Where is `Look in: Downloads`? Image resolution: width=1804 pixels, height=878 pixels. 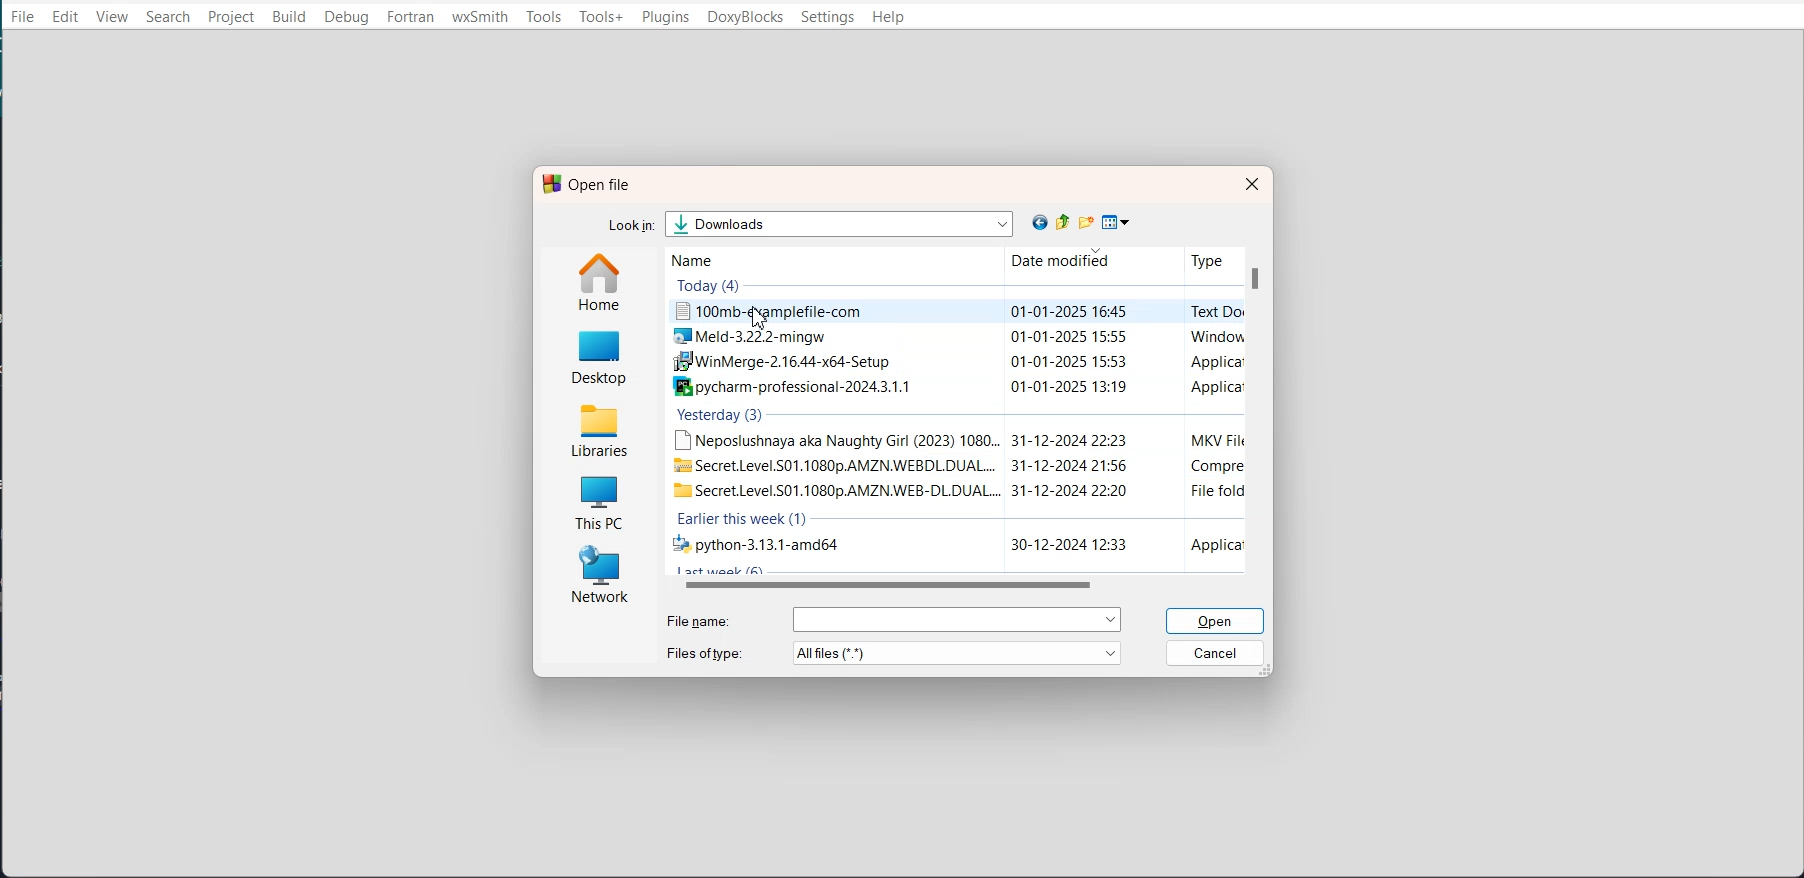
Look in: Downloads is located at coordinates (815, 223).